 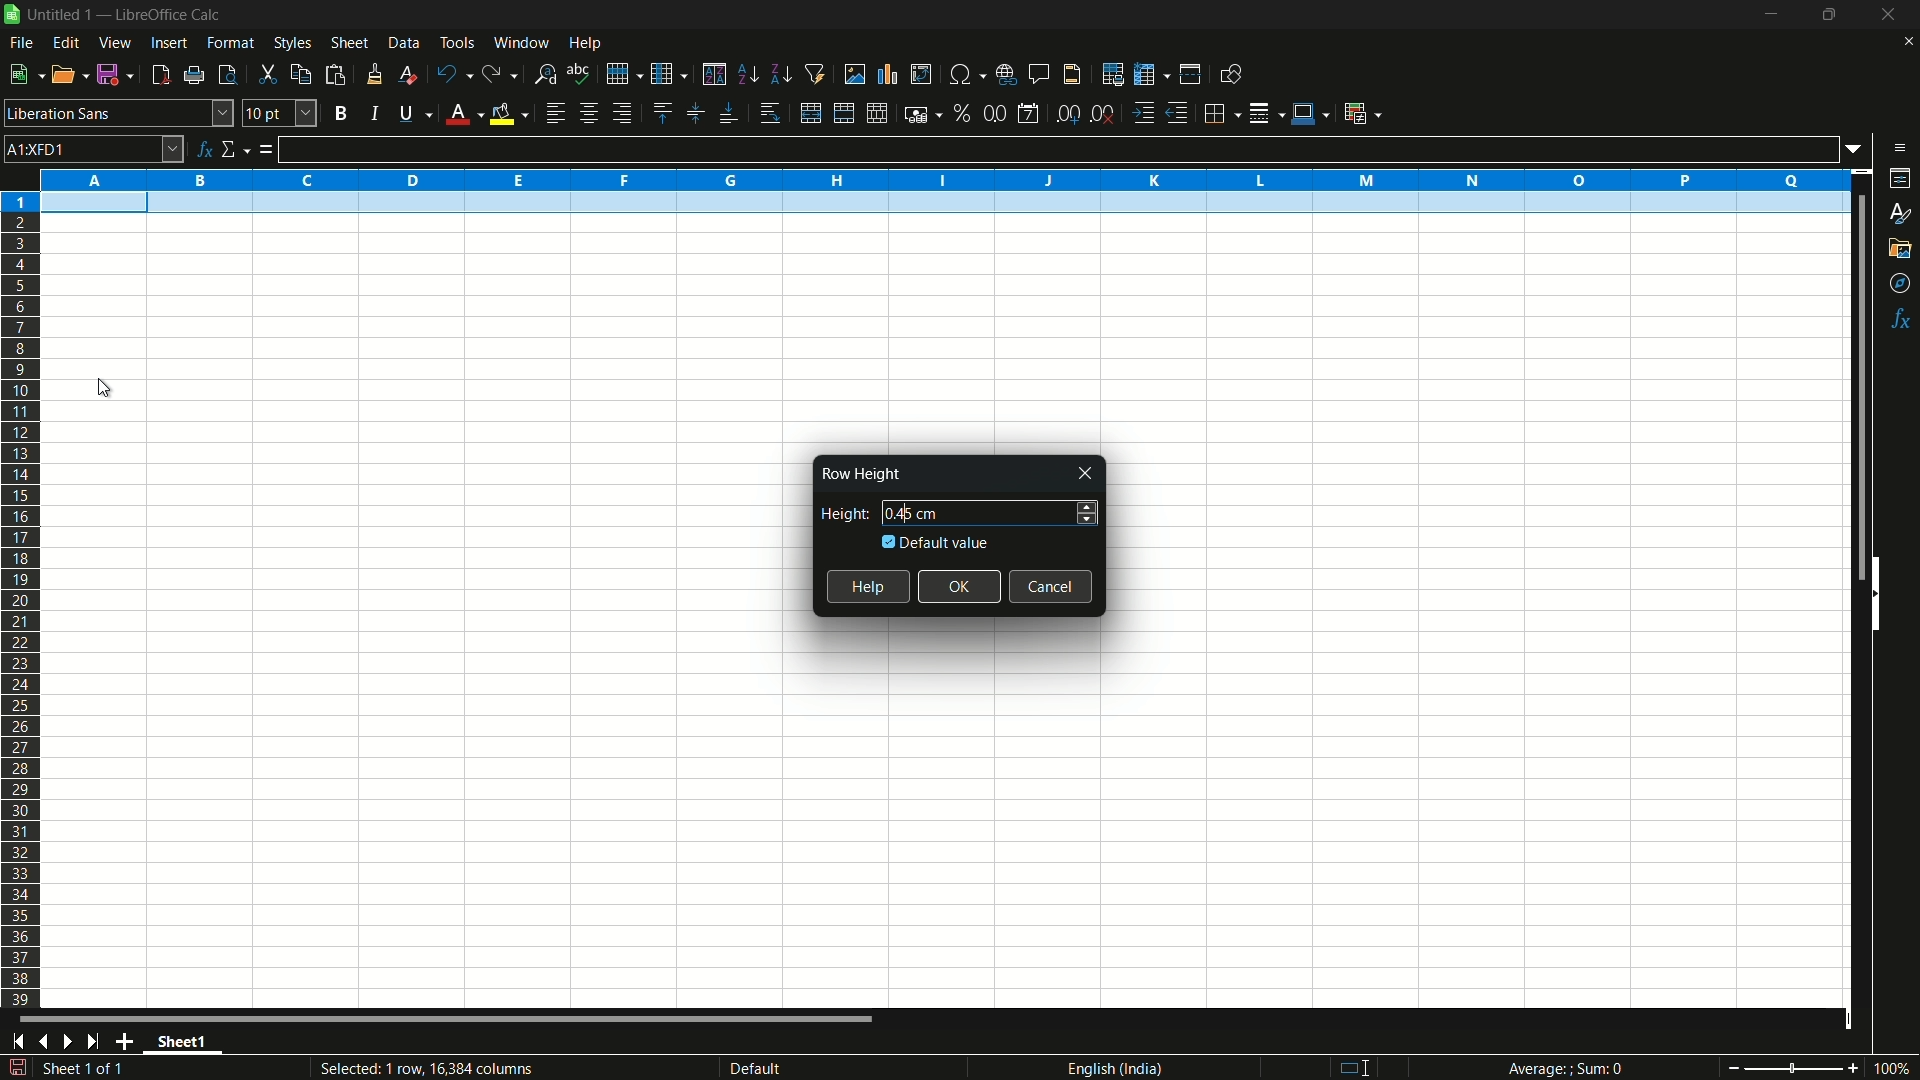 I want to click on sort ascending, so click(x=747, y=75).